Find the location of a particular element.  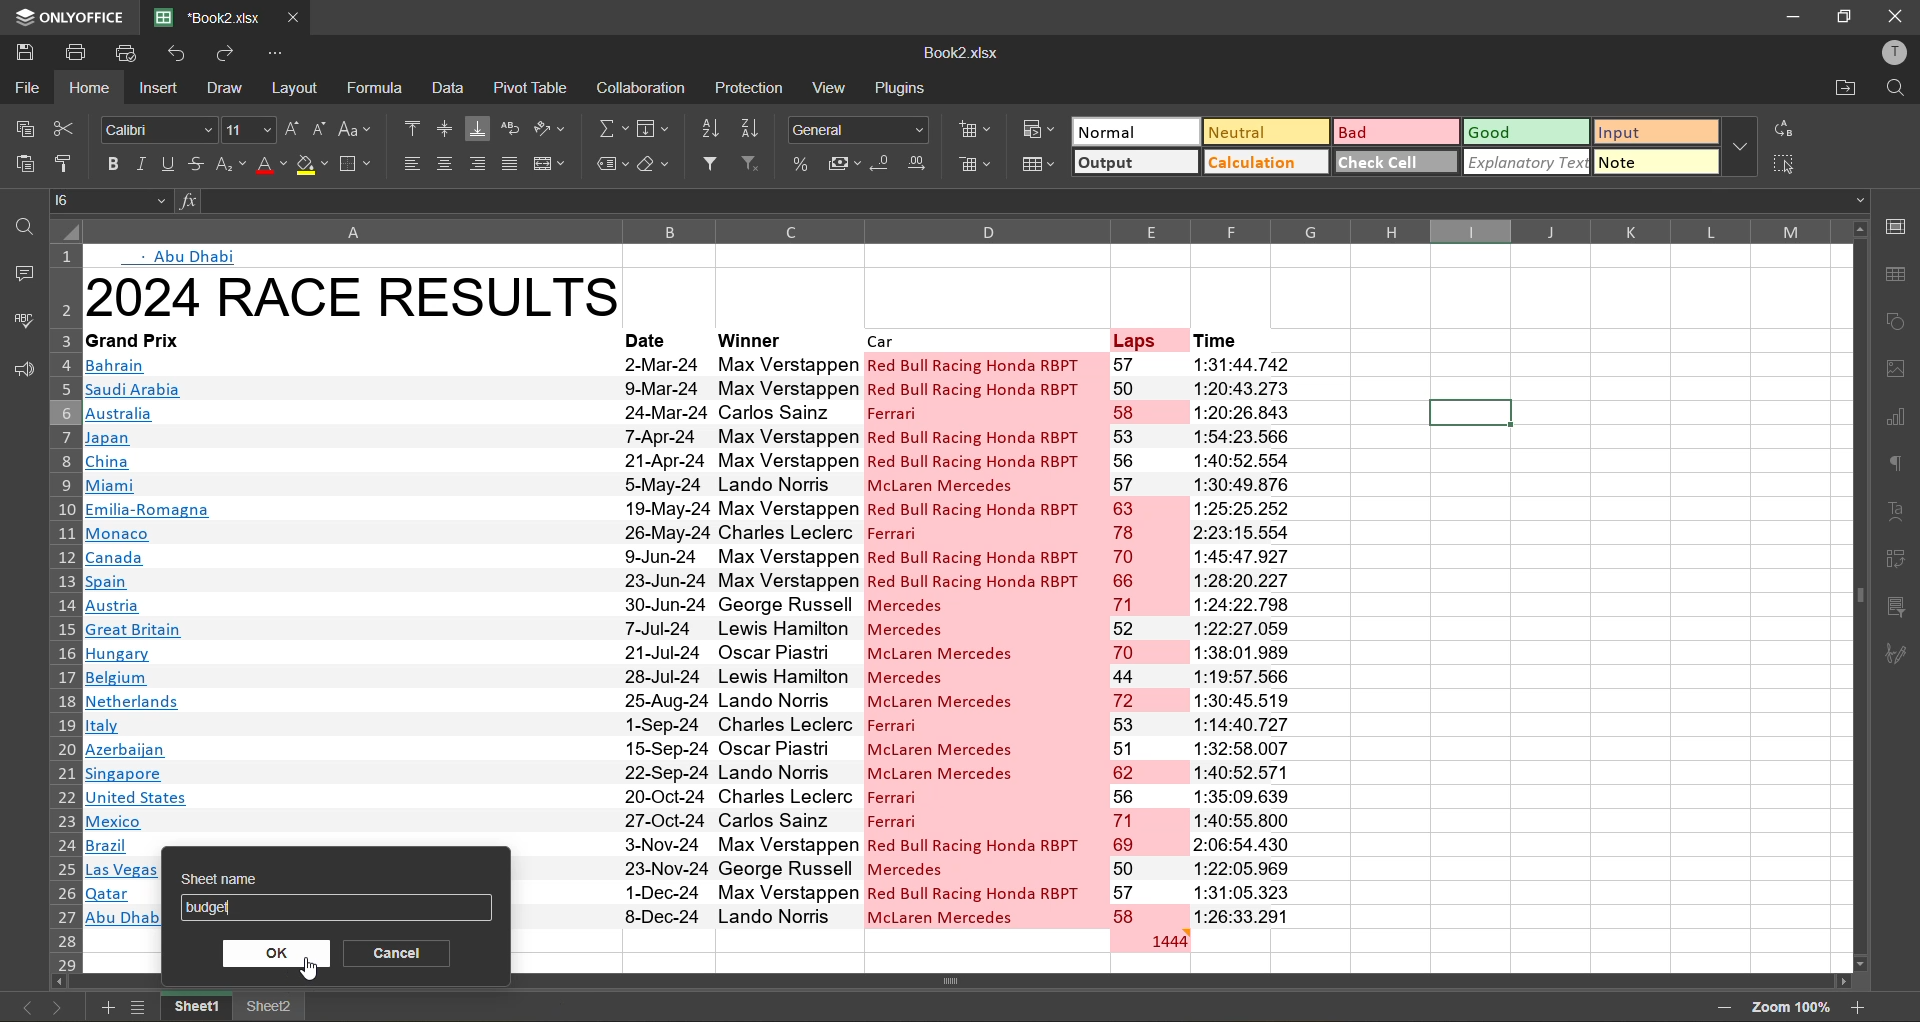

sheet2 is located at coordinates (271, 1005).